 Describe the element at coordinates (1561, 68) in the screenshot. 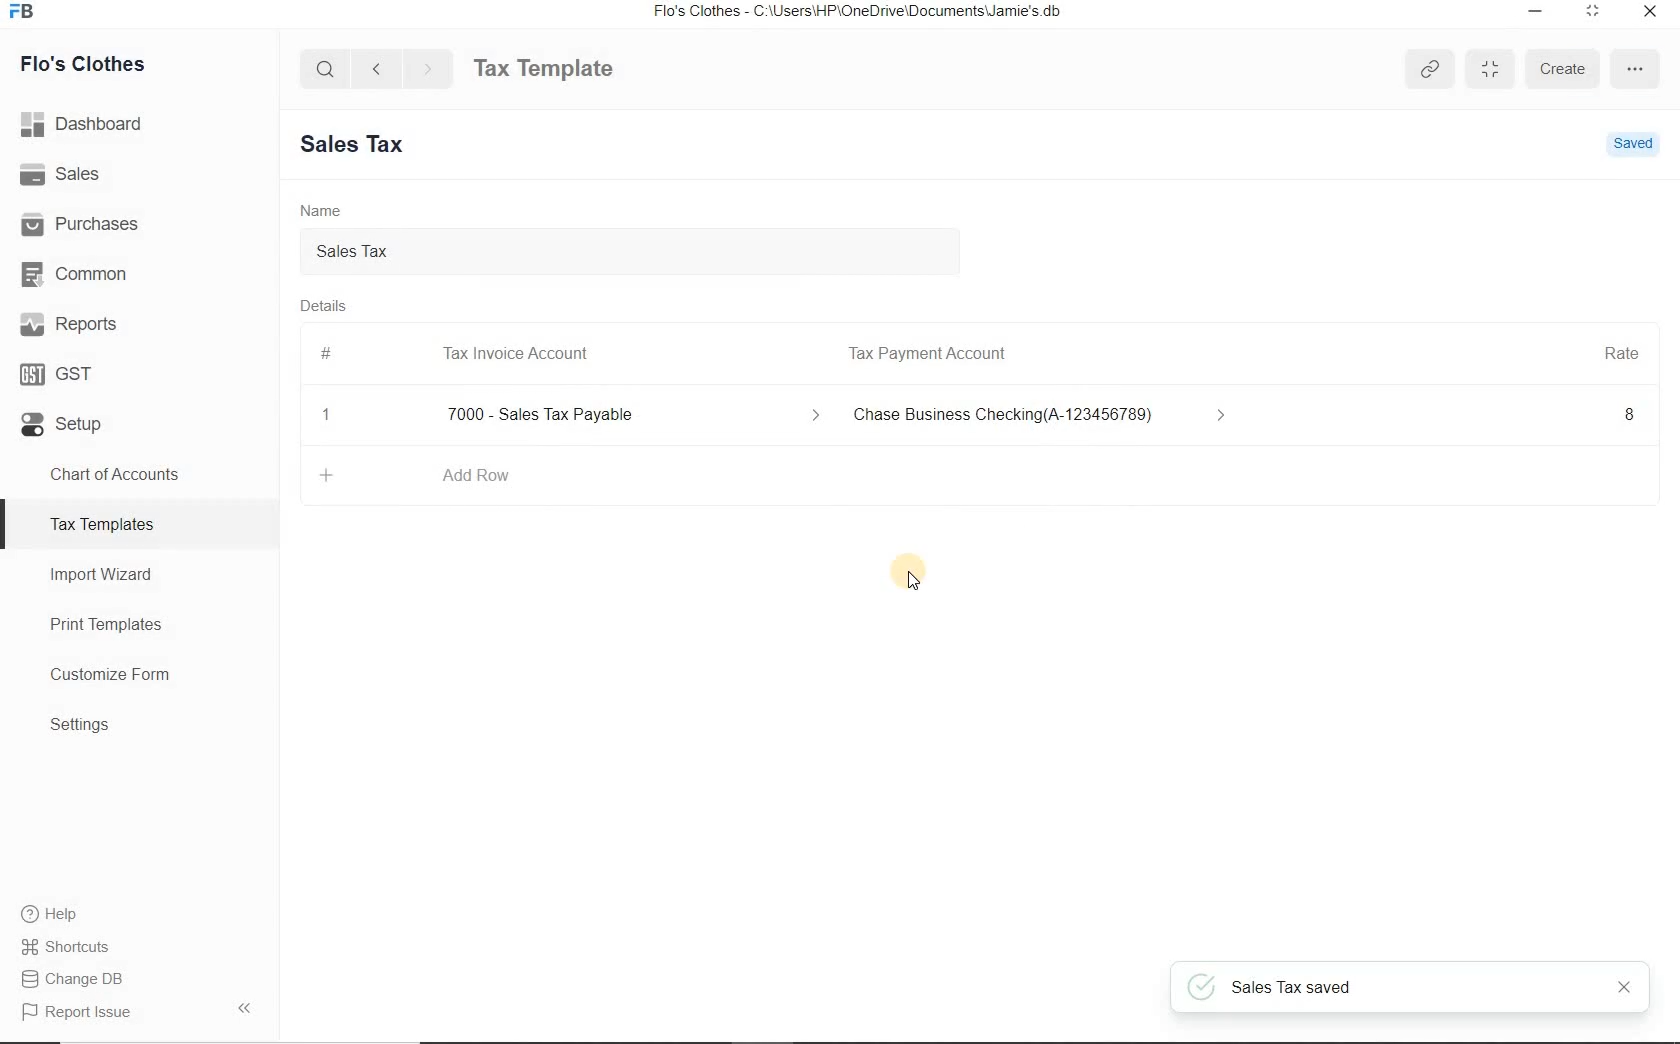

I see `Create` at that location.